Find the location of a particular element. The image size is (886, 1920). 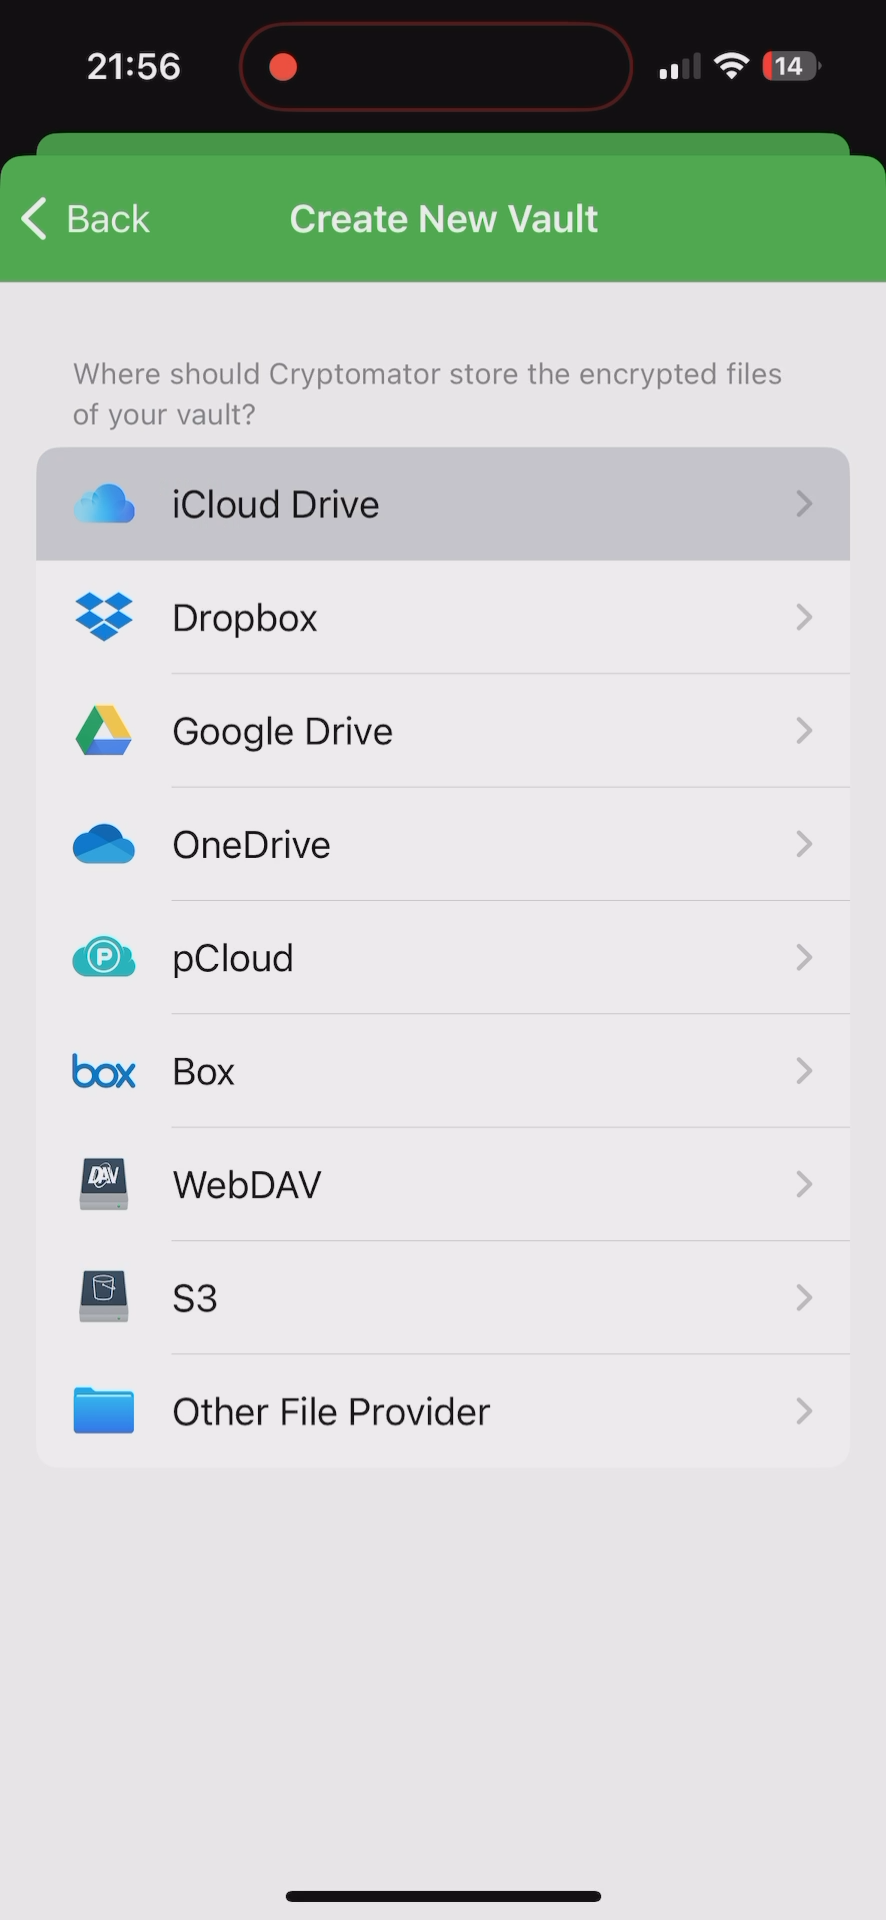

add vault is located at coordinates (126, 218).